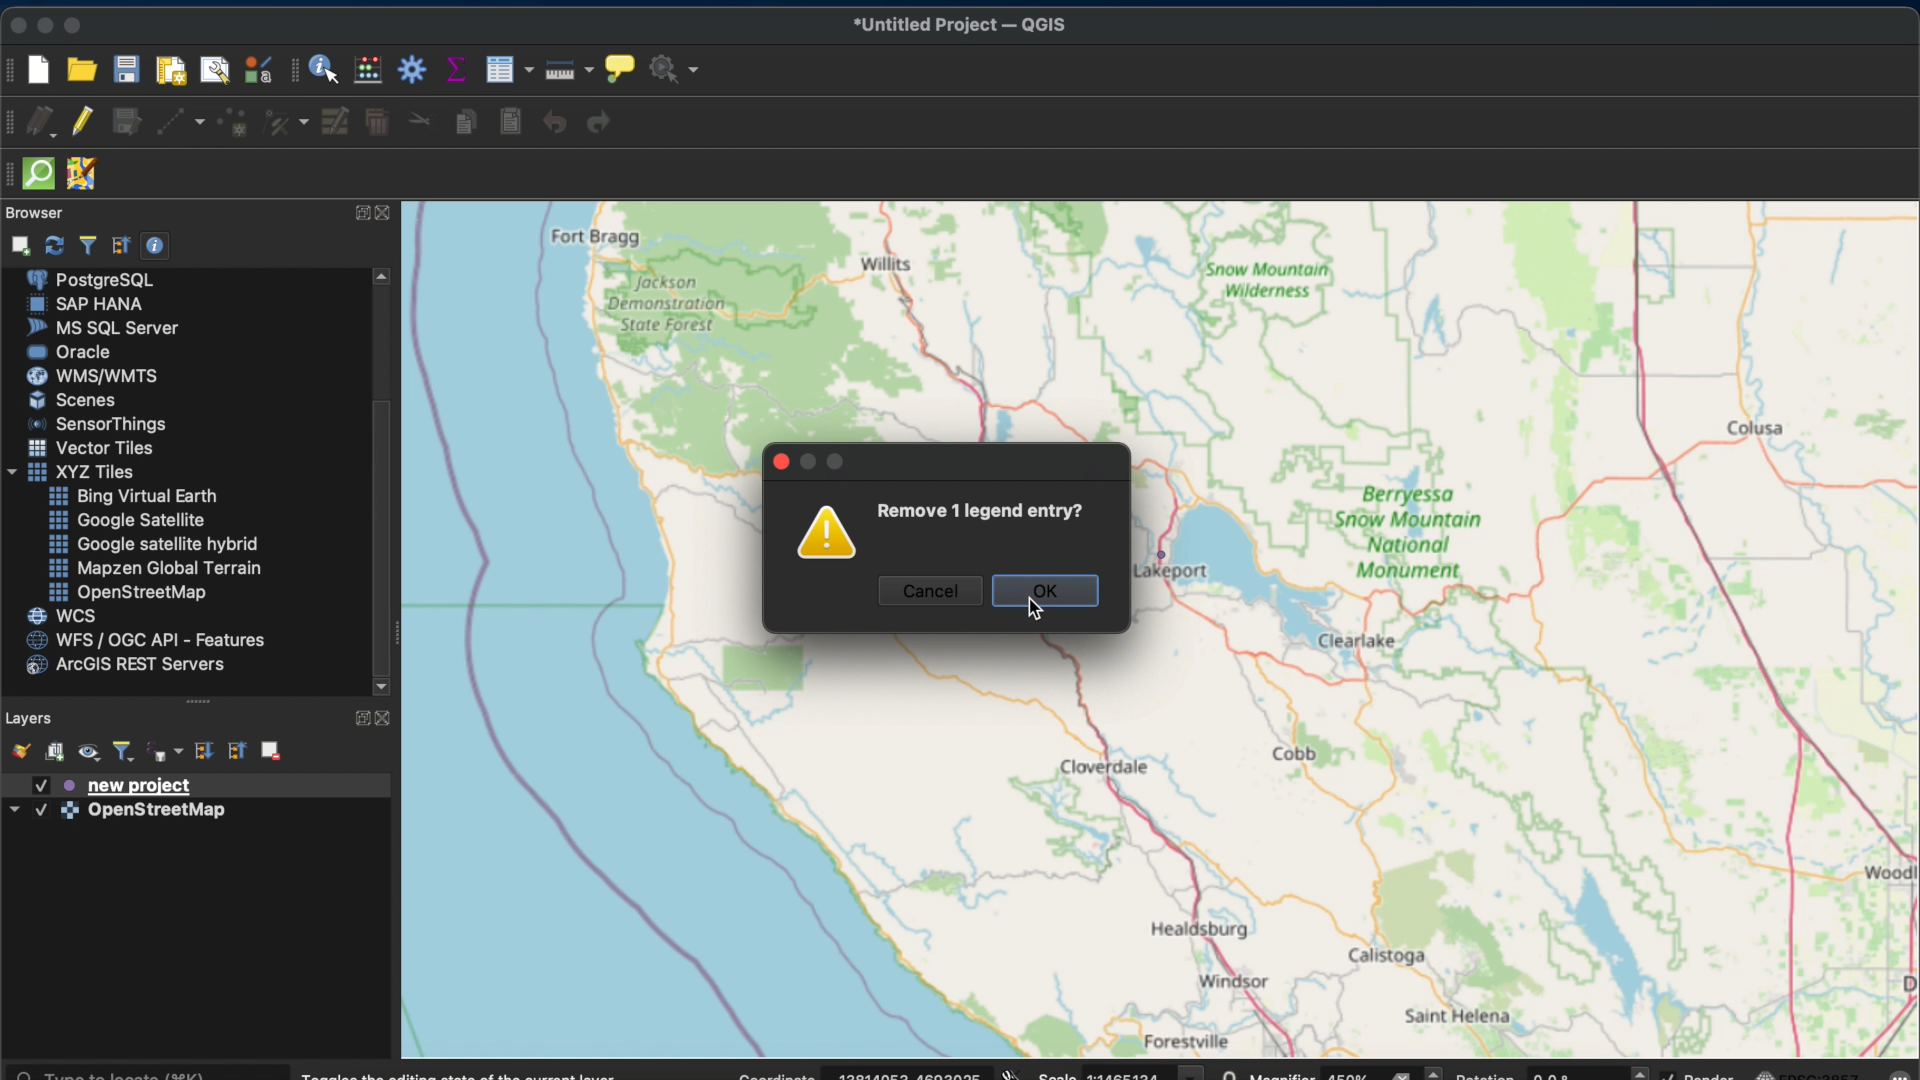 The height and width of the screenshot is (1080, 1920). I want to click on redo, so click(598, 121).